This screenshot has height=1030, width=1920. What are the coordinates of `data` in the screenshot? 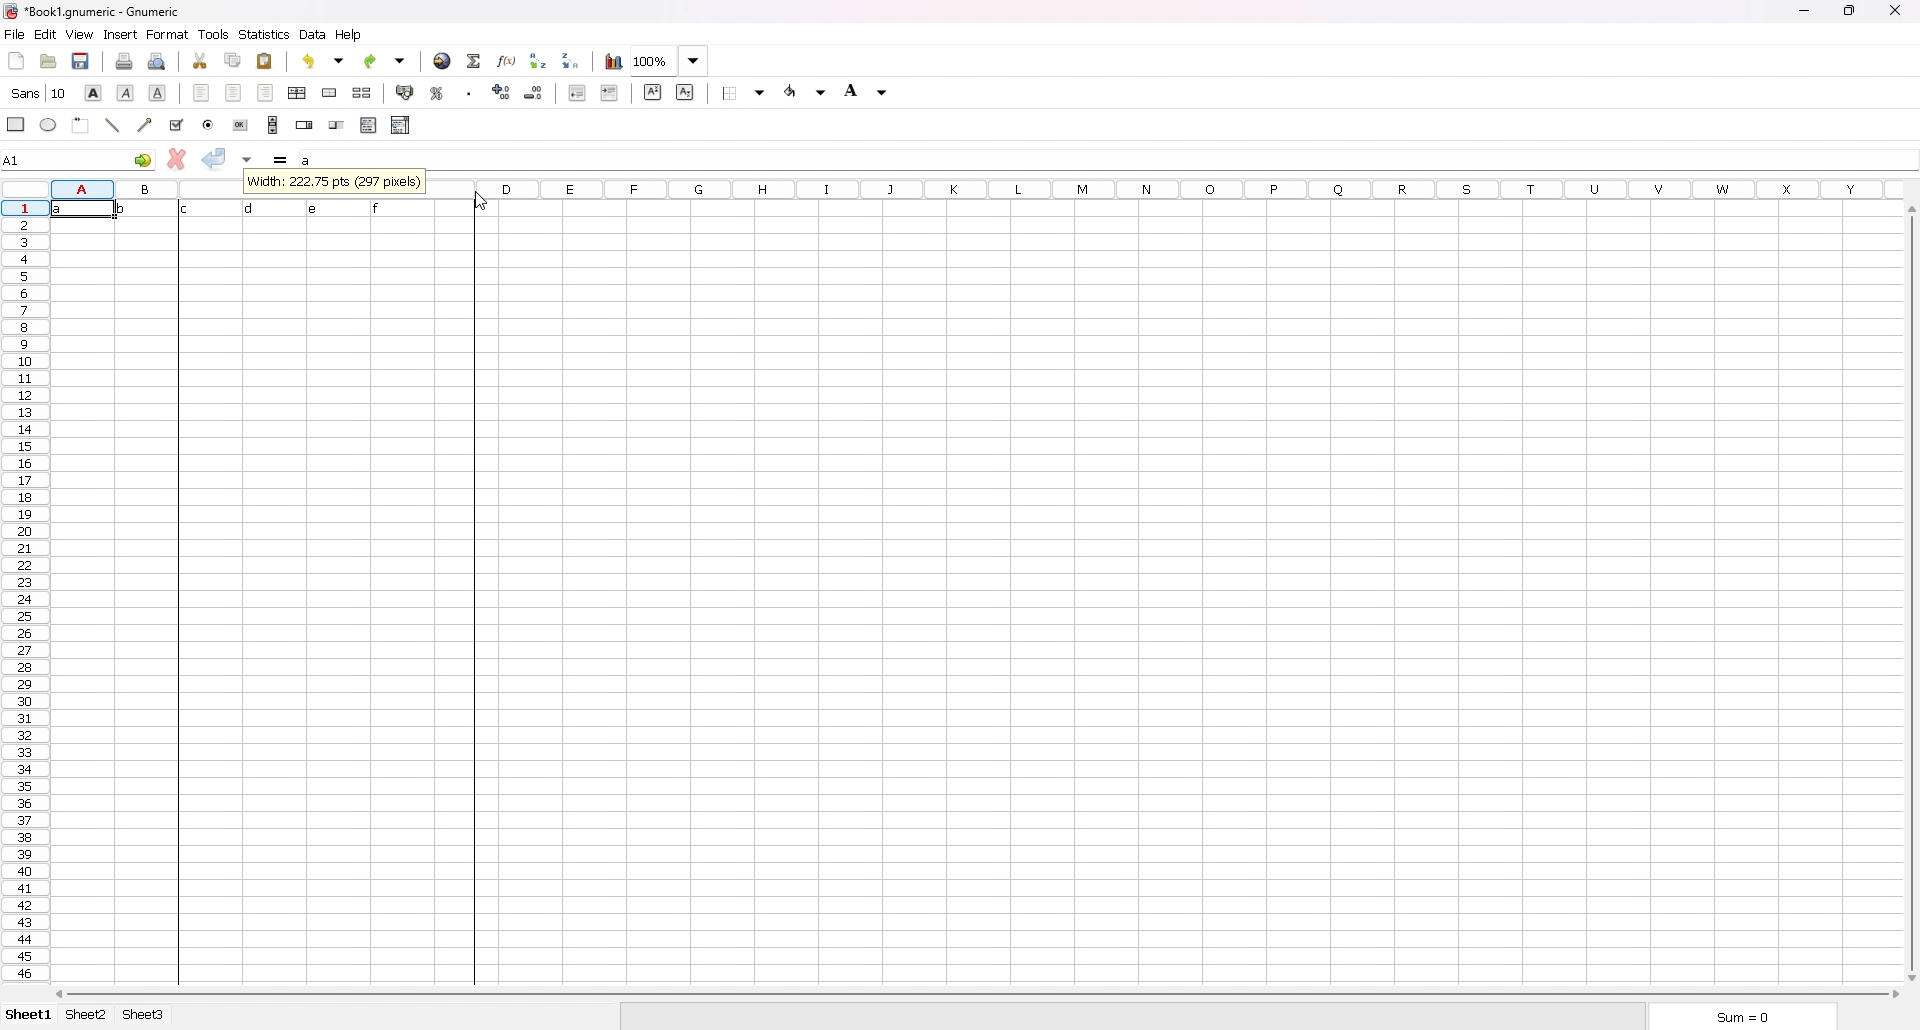 It's located at (313, 35).